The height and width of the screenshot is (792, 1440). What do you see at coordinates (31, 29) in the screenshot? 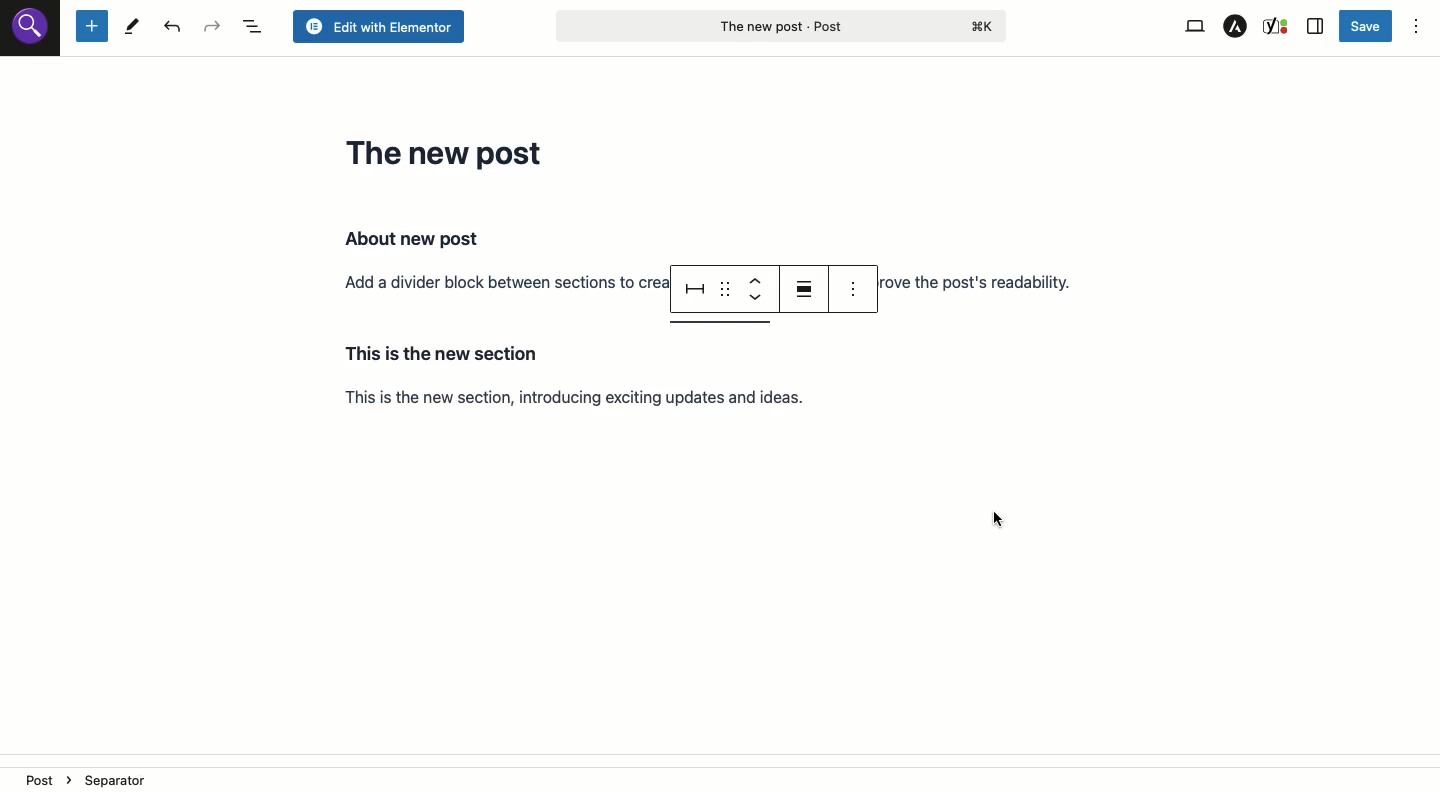
I see `Site icon` at bounding box center [31, 29].